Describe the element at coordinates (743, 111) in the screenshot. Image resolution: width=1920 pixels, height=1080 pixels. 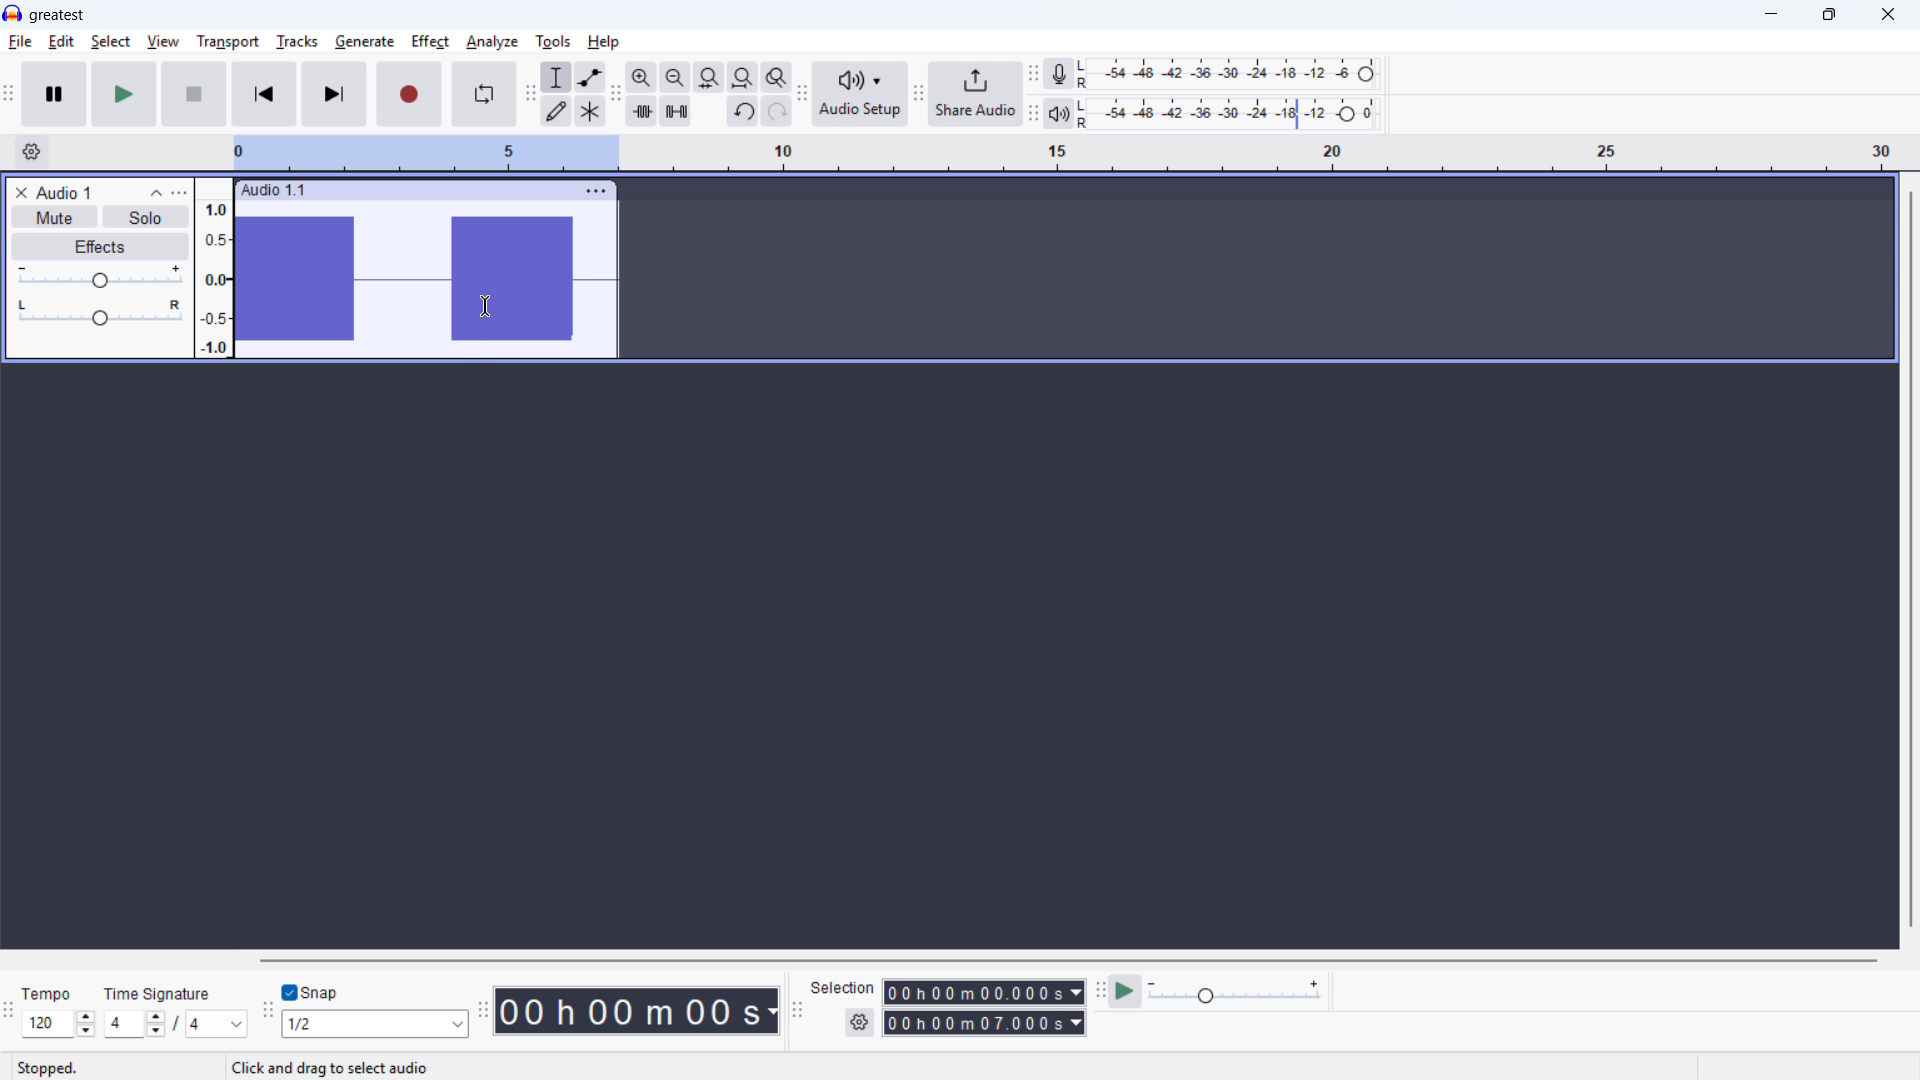
I see `Undo ` at that location.